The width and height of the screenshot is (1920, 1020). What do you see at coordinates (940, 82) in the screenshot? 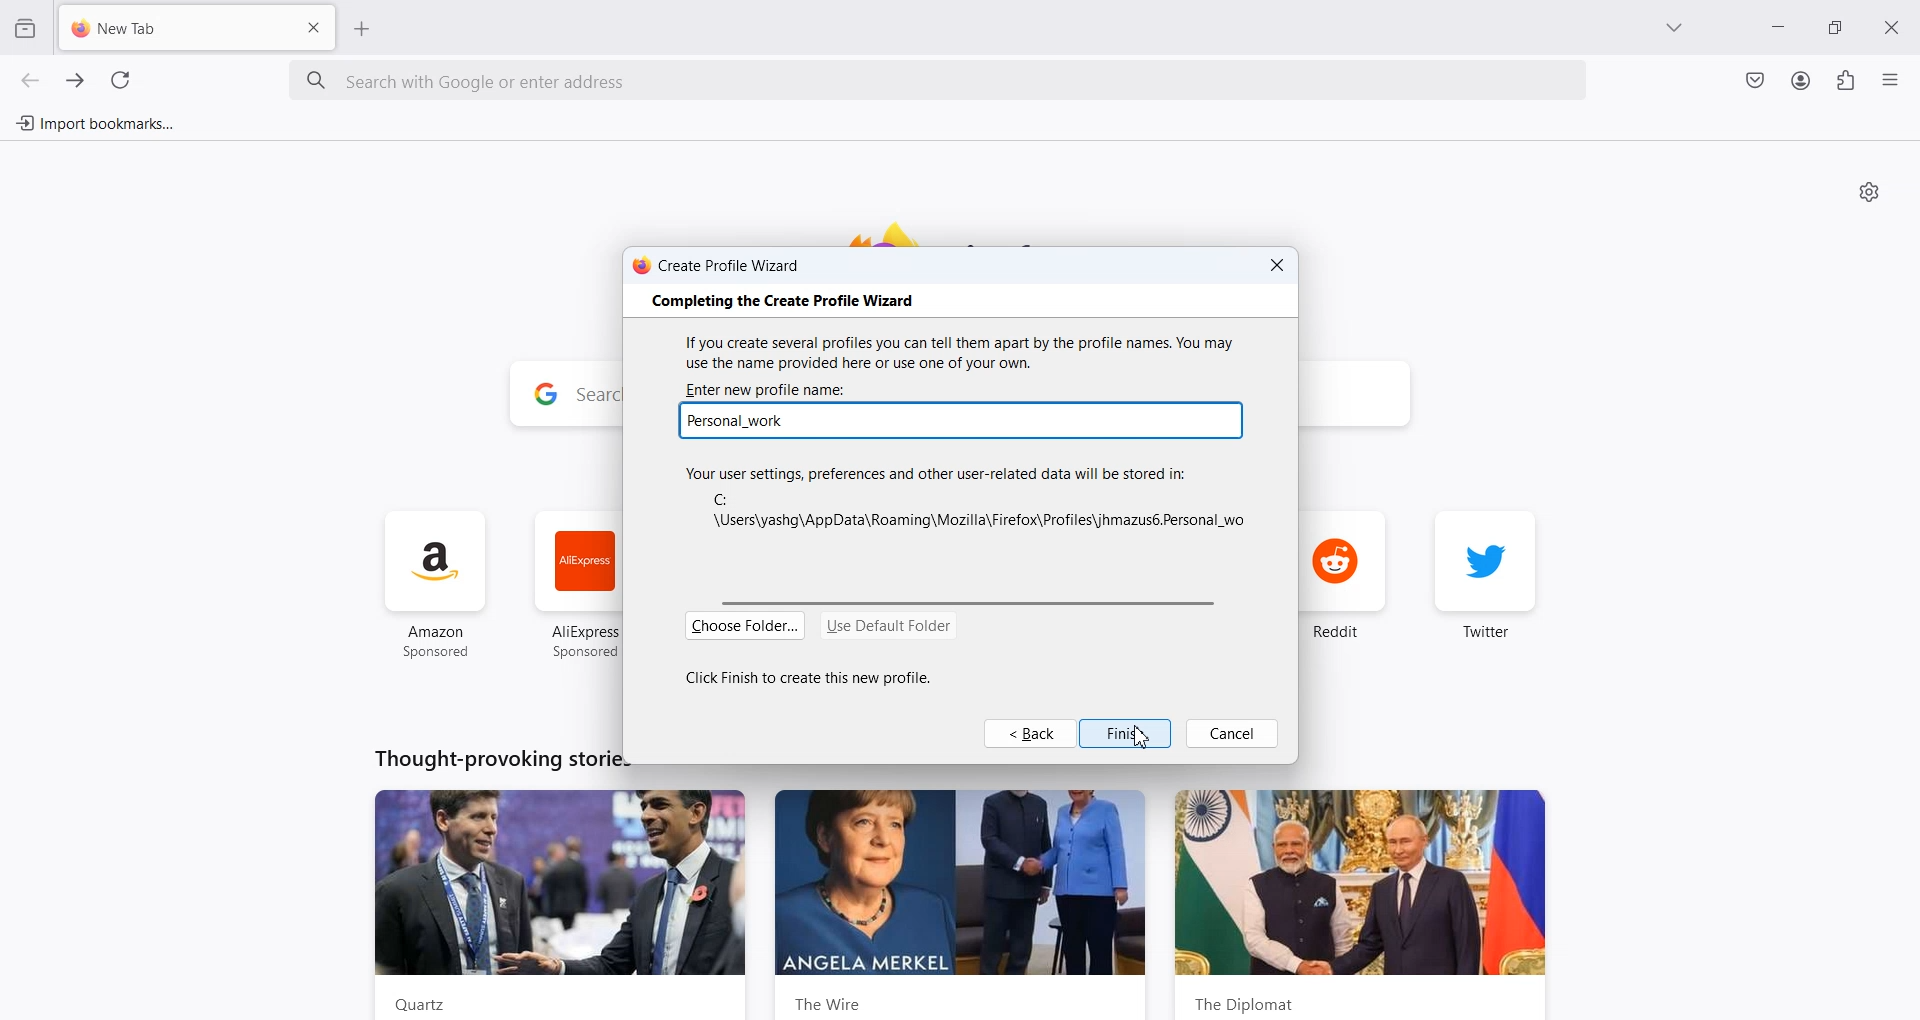
I see `Search bar` at bounding box center [940, 82].